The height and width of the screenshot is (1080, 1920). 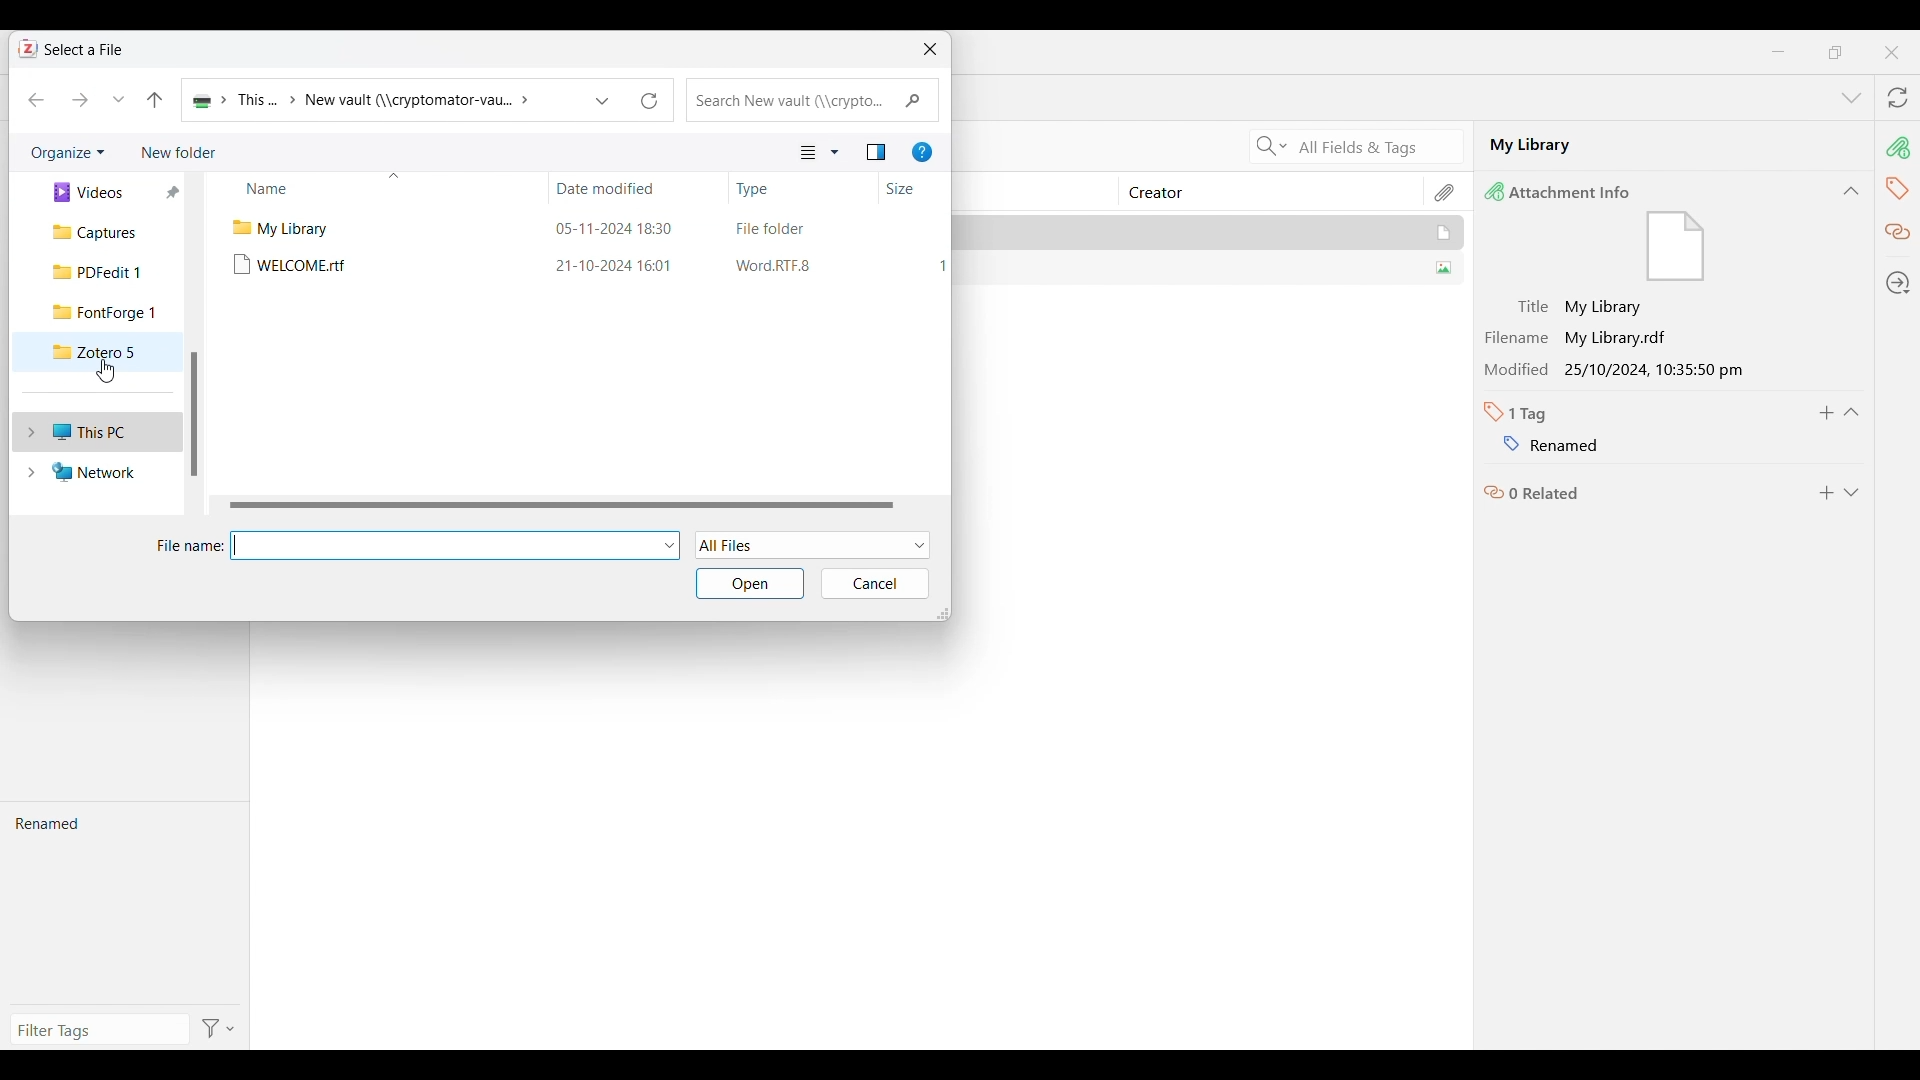 I want to click on Number of tabs in selected file, so click(x=1522, y=413).